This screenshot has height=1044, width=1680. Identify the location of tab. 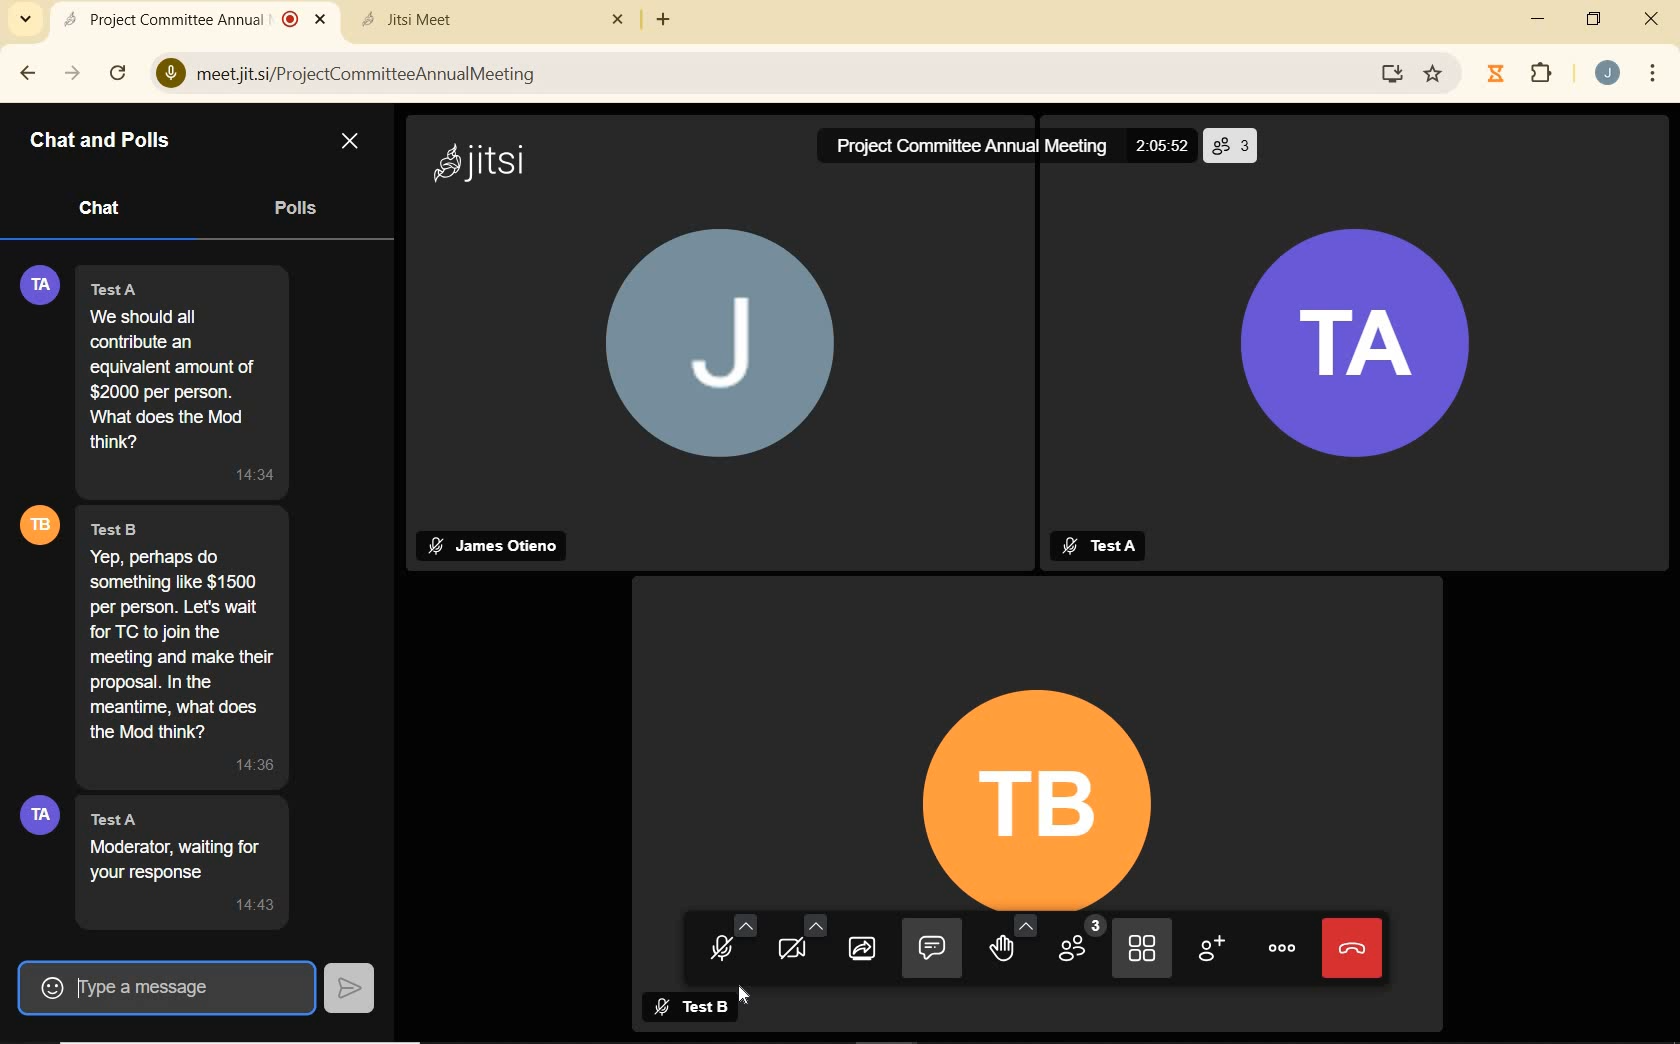
(473, 19).